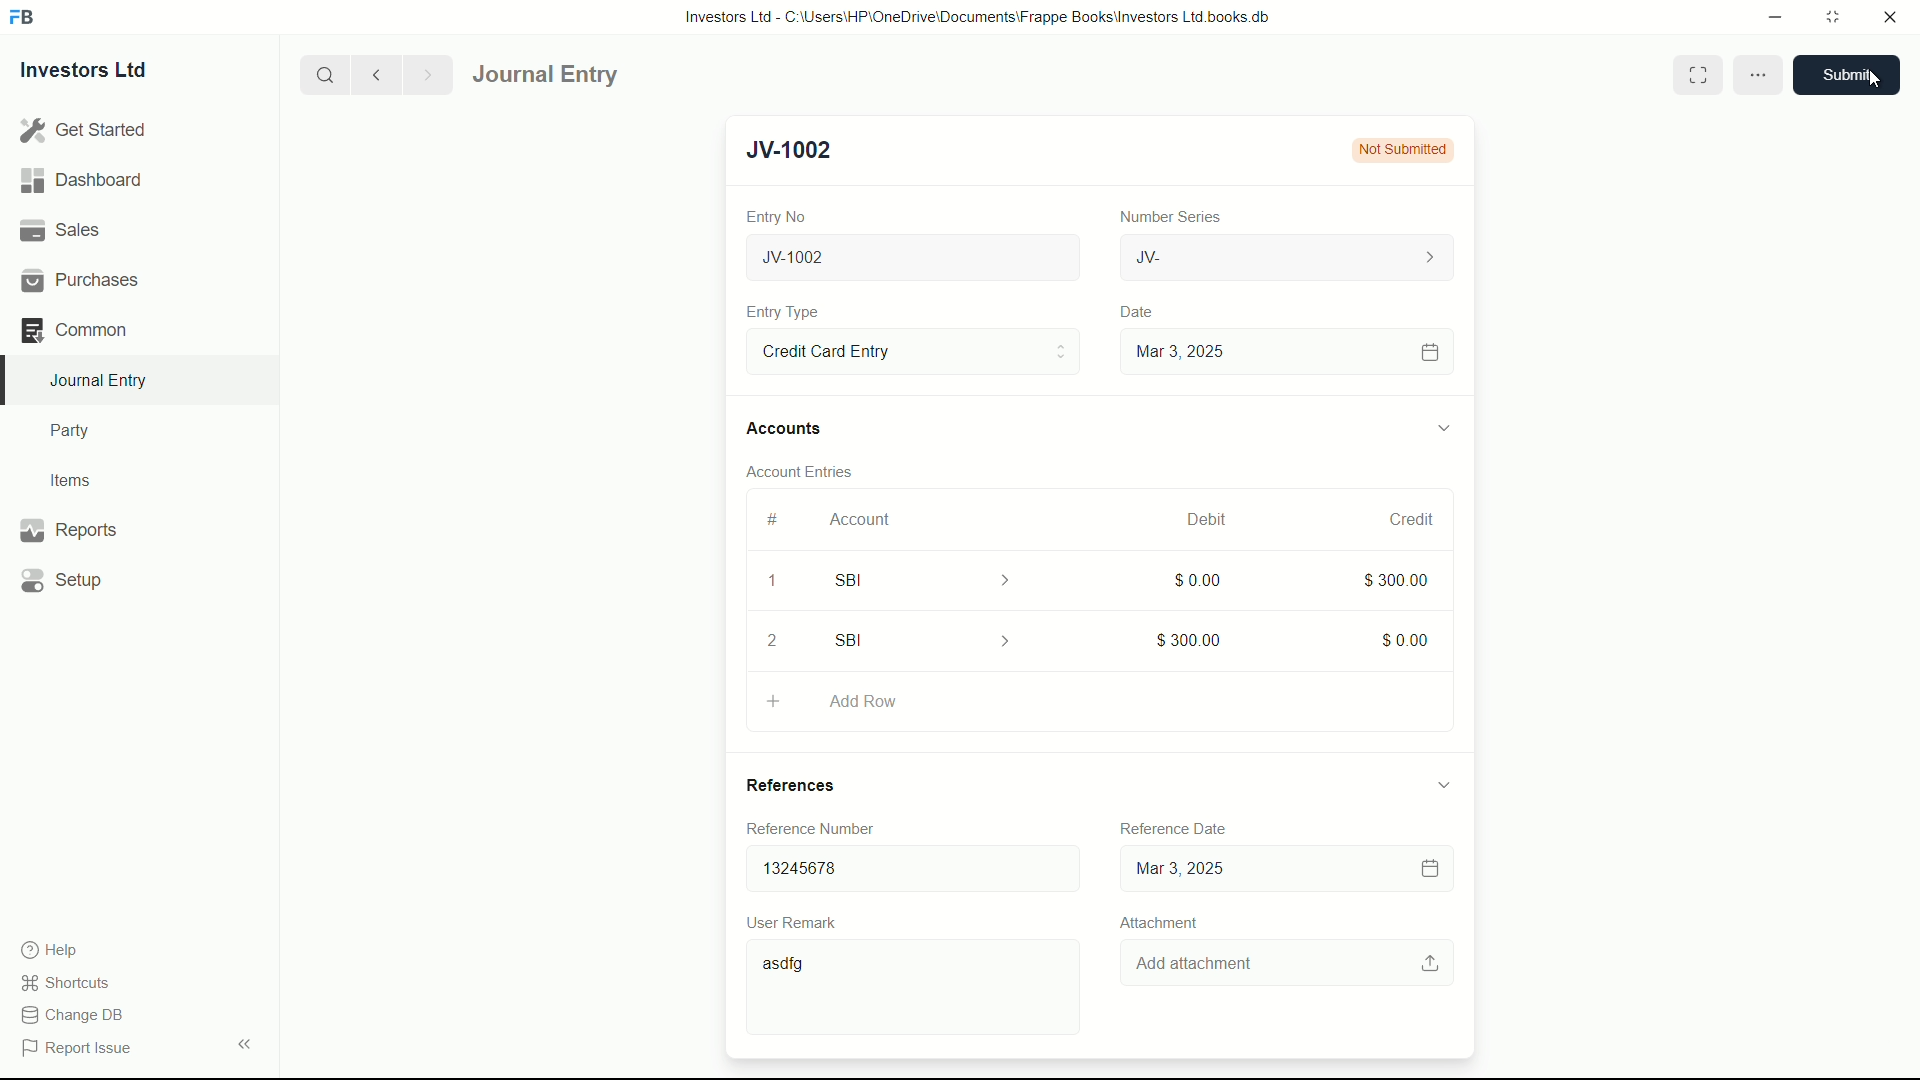  Describe the element at coordinates (1832, 15) in the screenshot. I see `maximize` at that location.